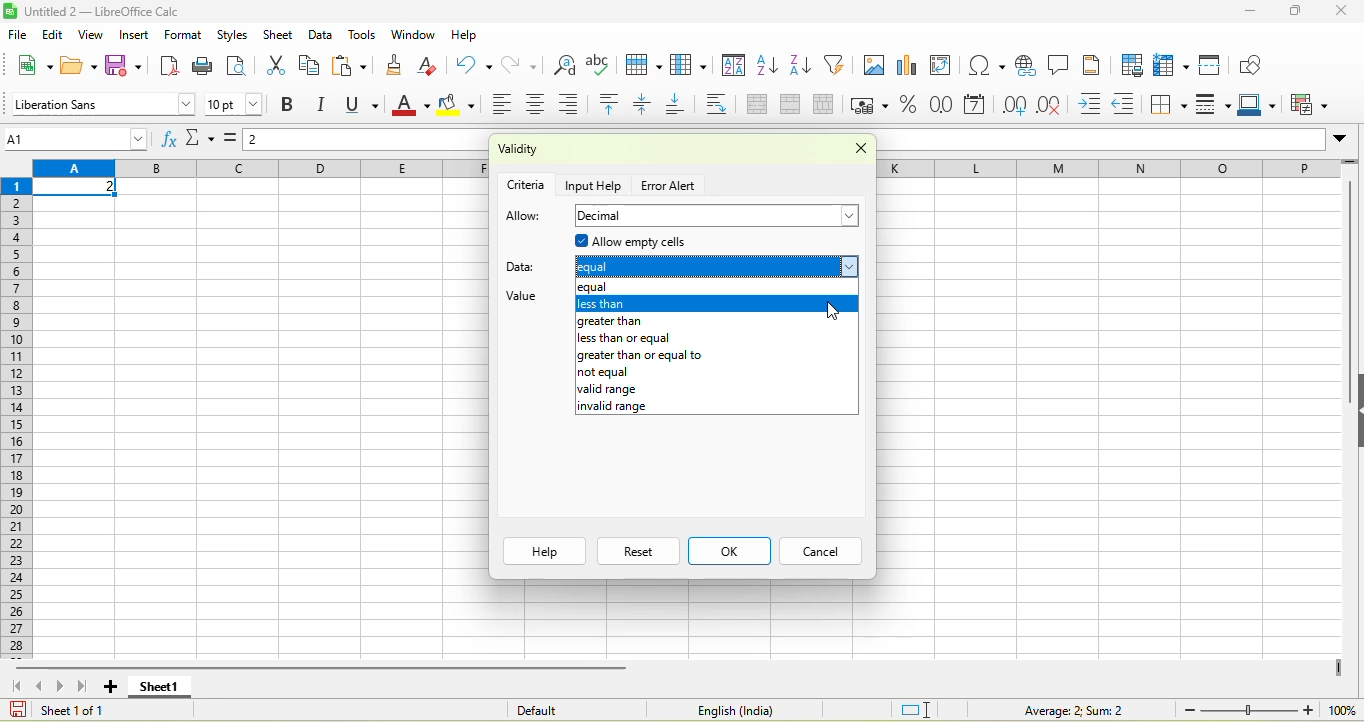  What do you see at coordinates (368, 142) in the screenshot?
I see `formula bar` at bounding box center [368, 142].